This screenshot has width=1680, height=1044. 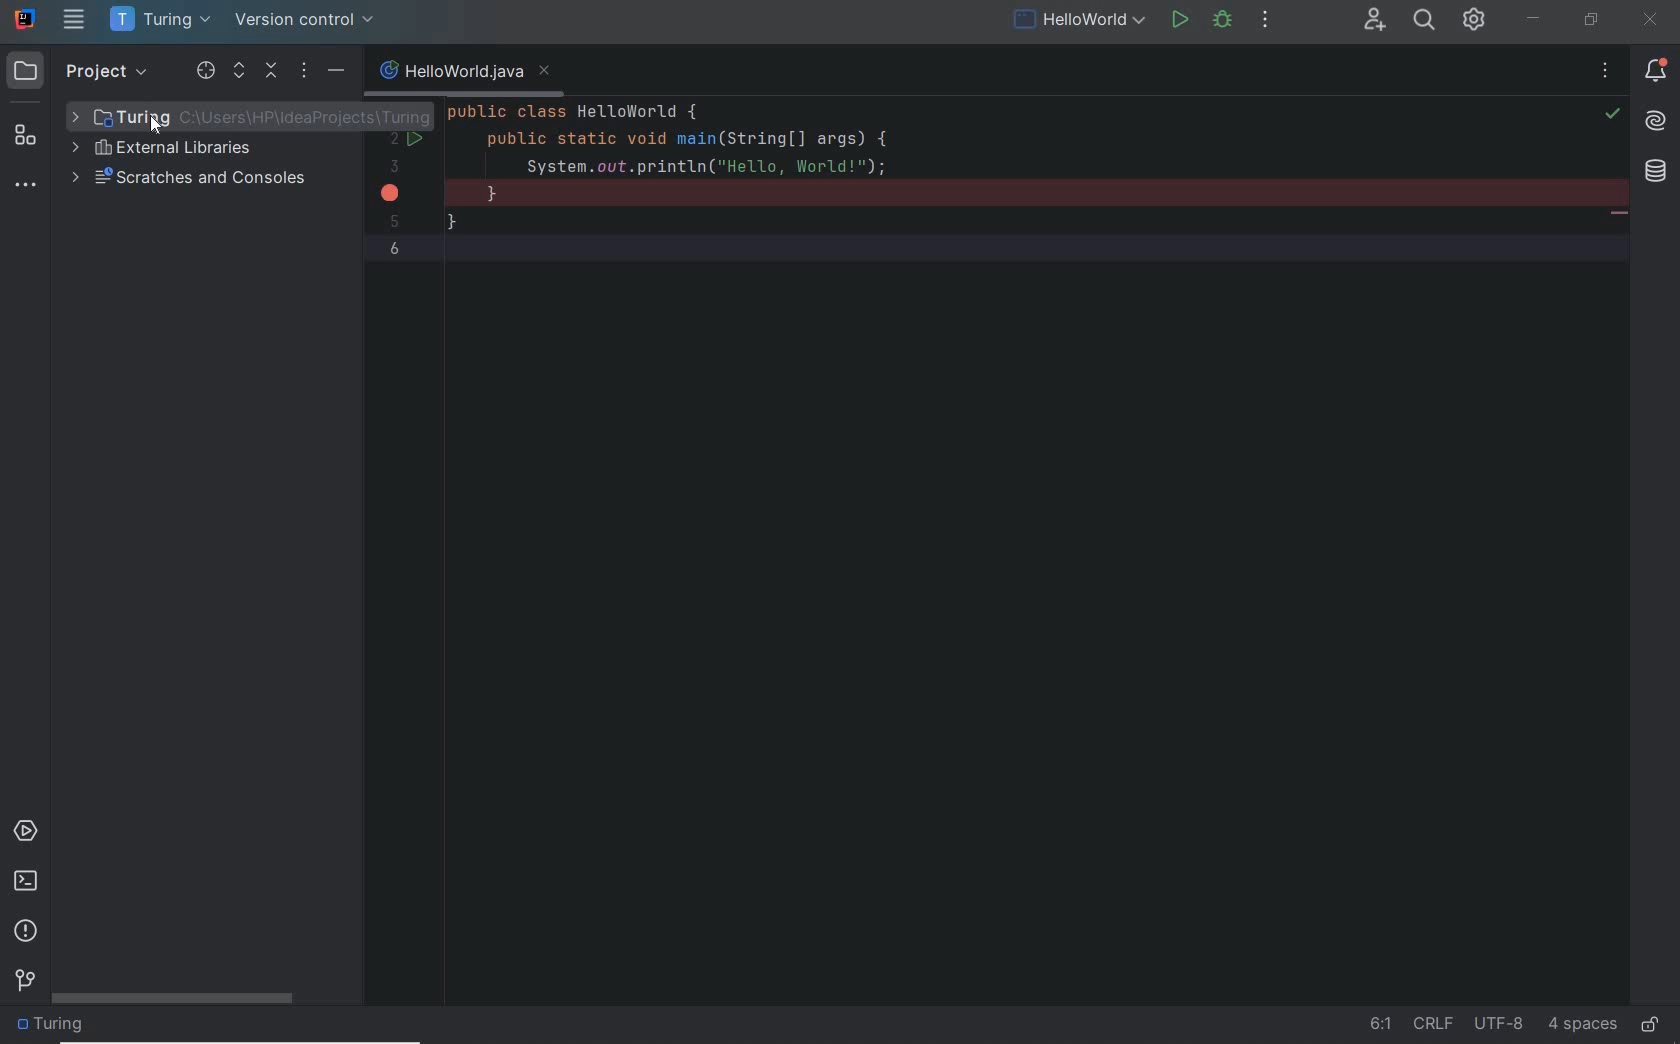 What do you see at coordinates (1266, 22) in the screenshot?
I see `more actions` at bounding box center [1266, 22].